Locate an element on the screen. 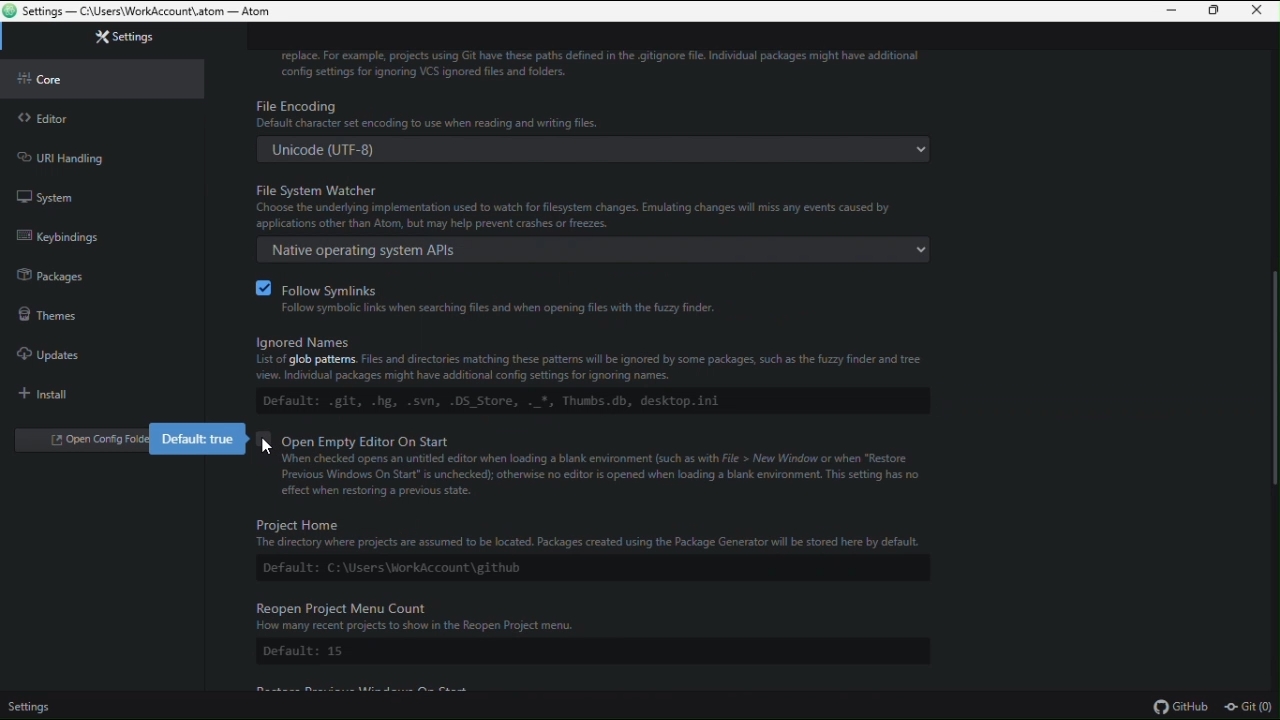 This screenshot has height=720, width=1280. Packages is located at coordinates (65, 273).